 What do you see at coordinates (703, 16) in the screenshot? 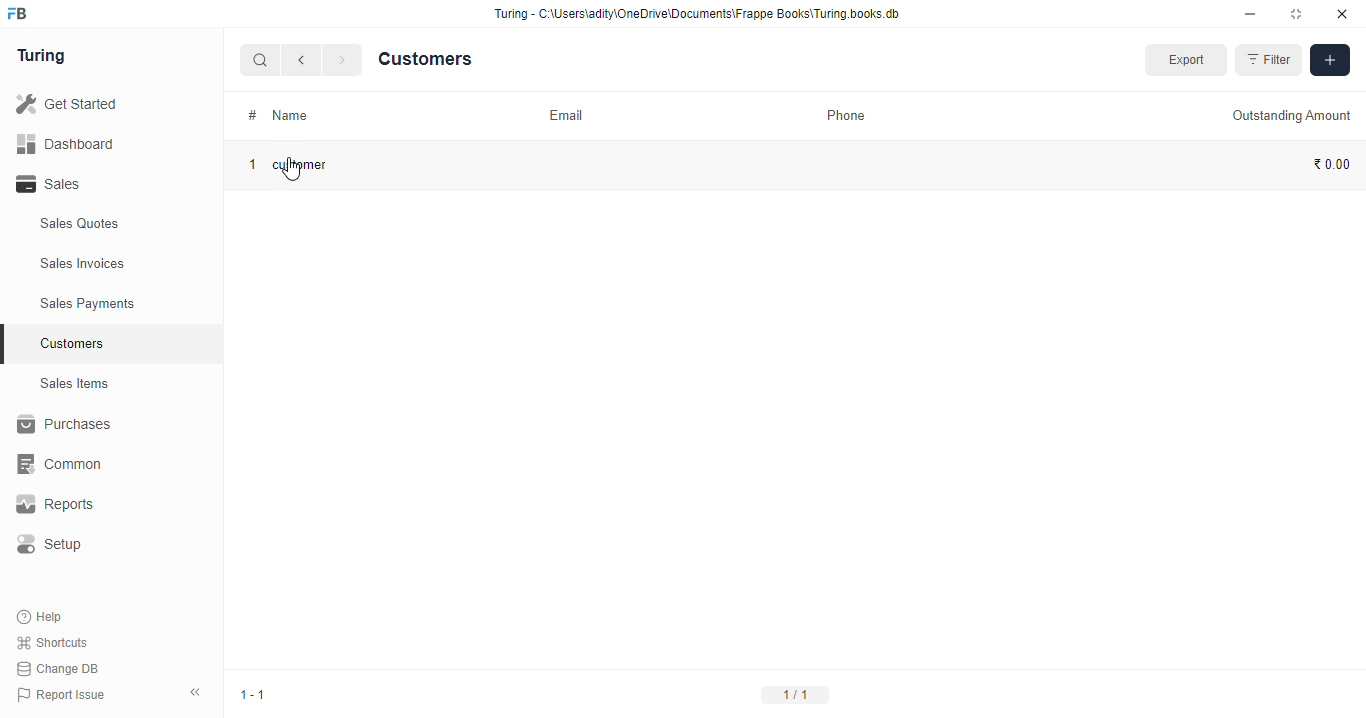
I see `Turing - C:\Users\adity\OneDrive\Documents\Frappe Books\Turing books. db` at bounding box center [703, 16].